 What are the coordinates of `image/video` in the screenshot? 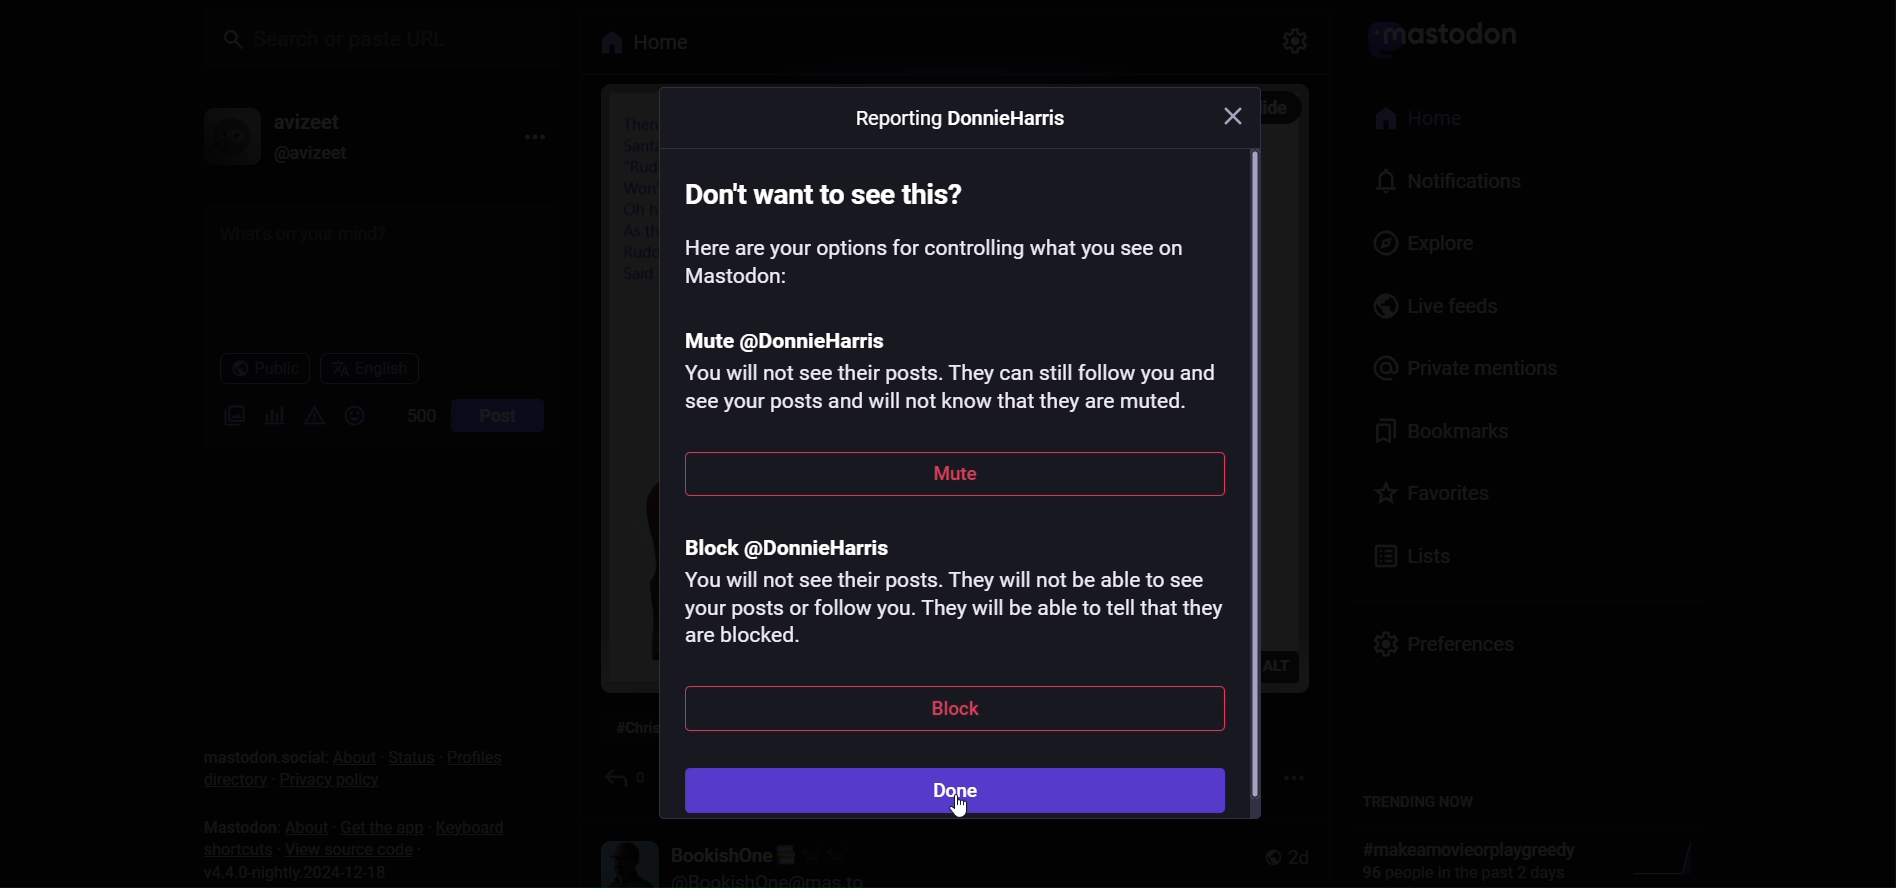 It's located at (224, 417).